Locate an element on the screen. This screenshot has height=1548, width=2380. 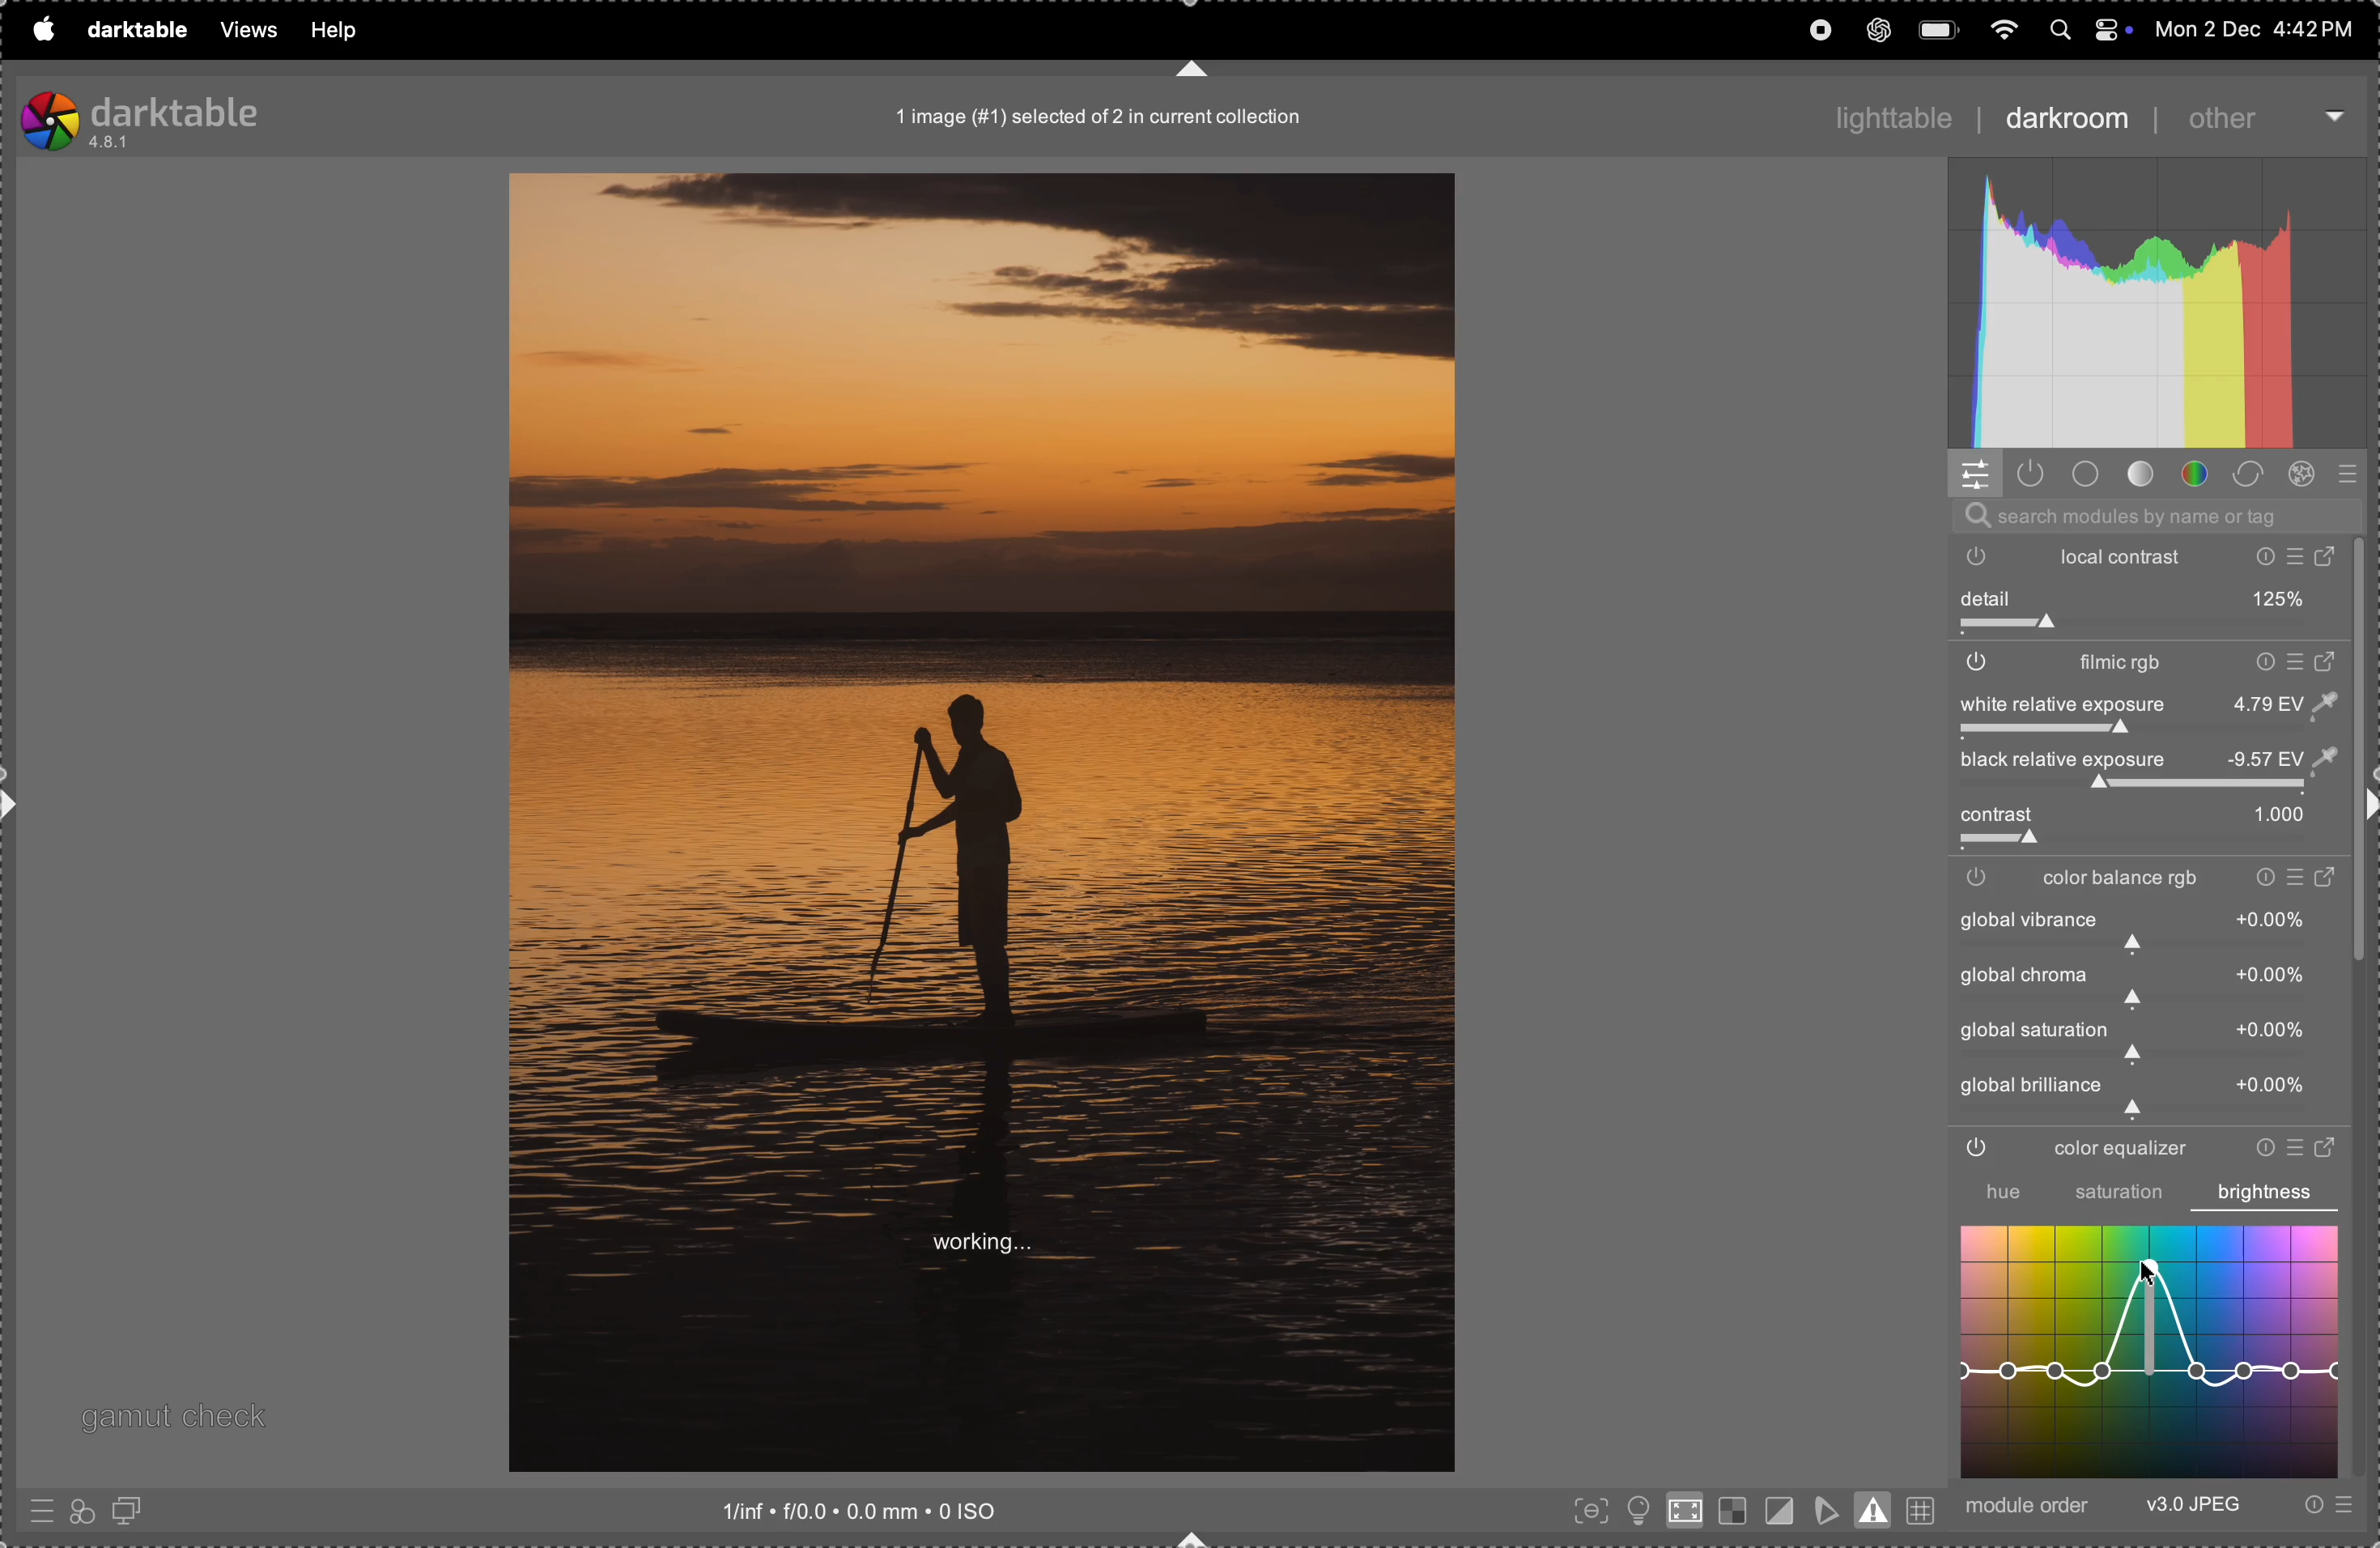
apply filter is located at coordinates (81, 1509).